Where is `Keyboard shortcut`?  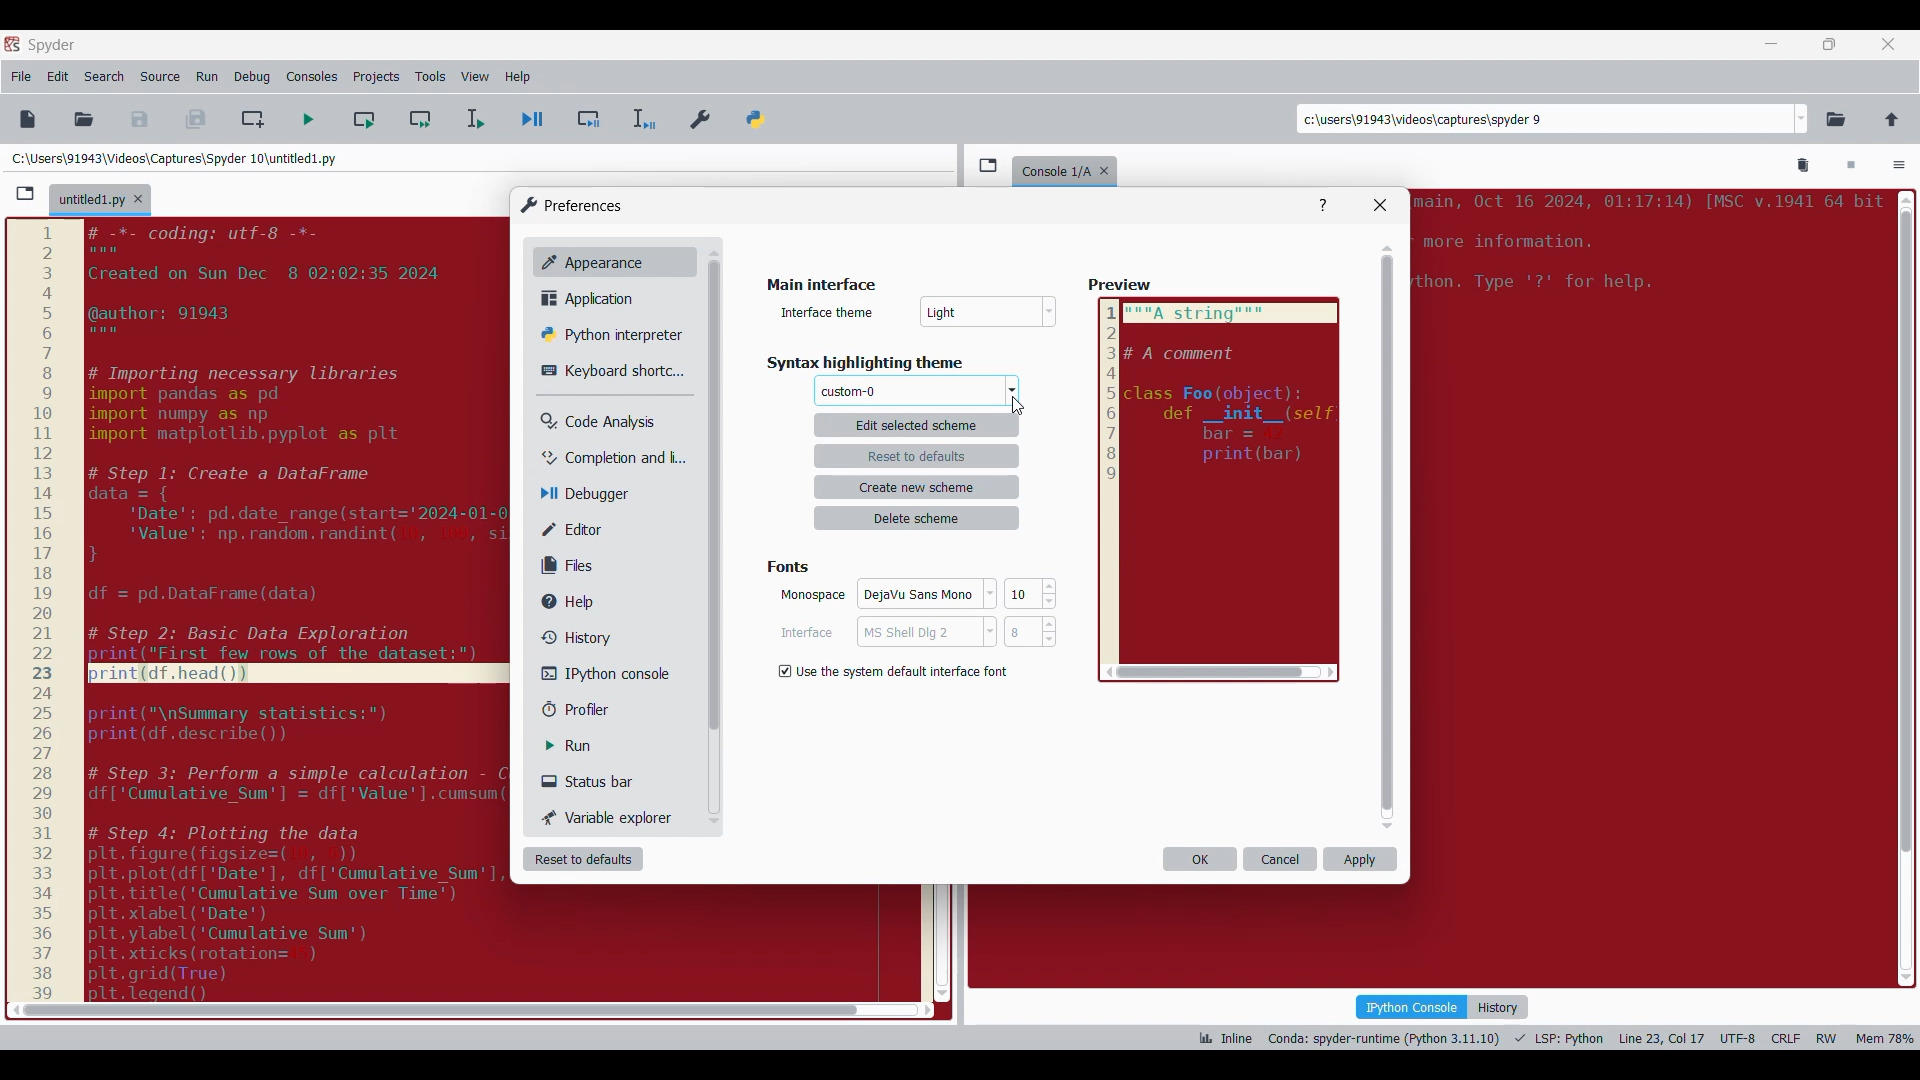
Keyboard shortcut is located at coordinates (605, 371).